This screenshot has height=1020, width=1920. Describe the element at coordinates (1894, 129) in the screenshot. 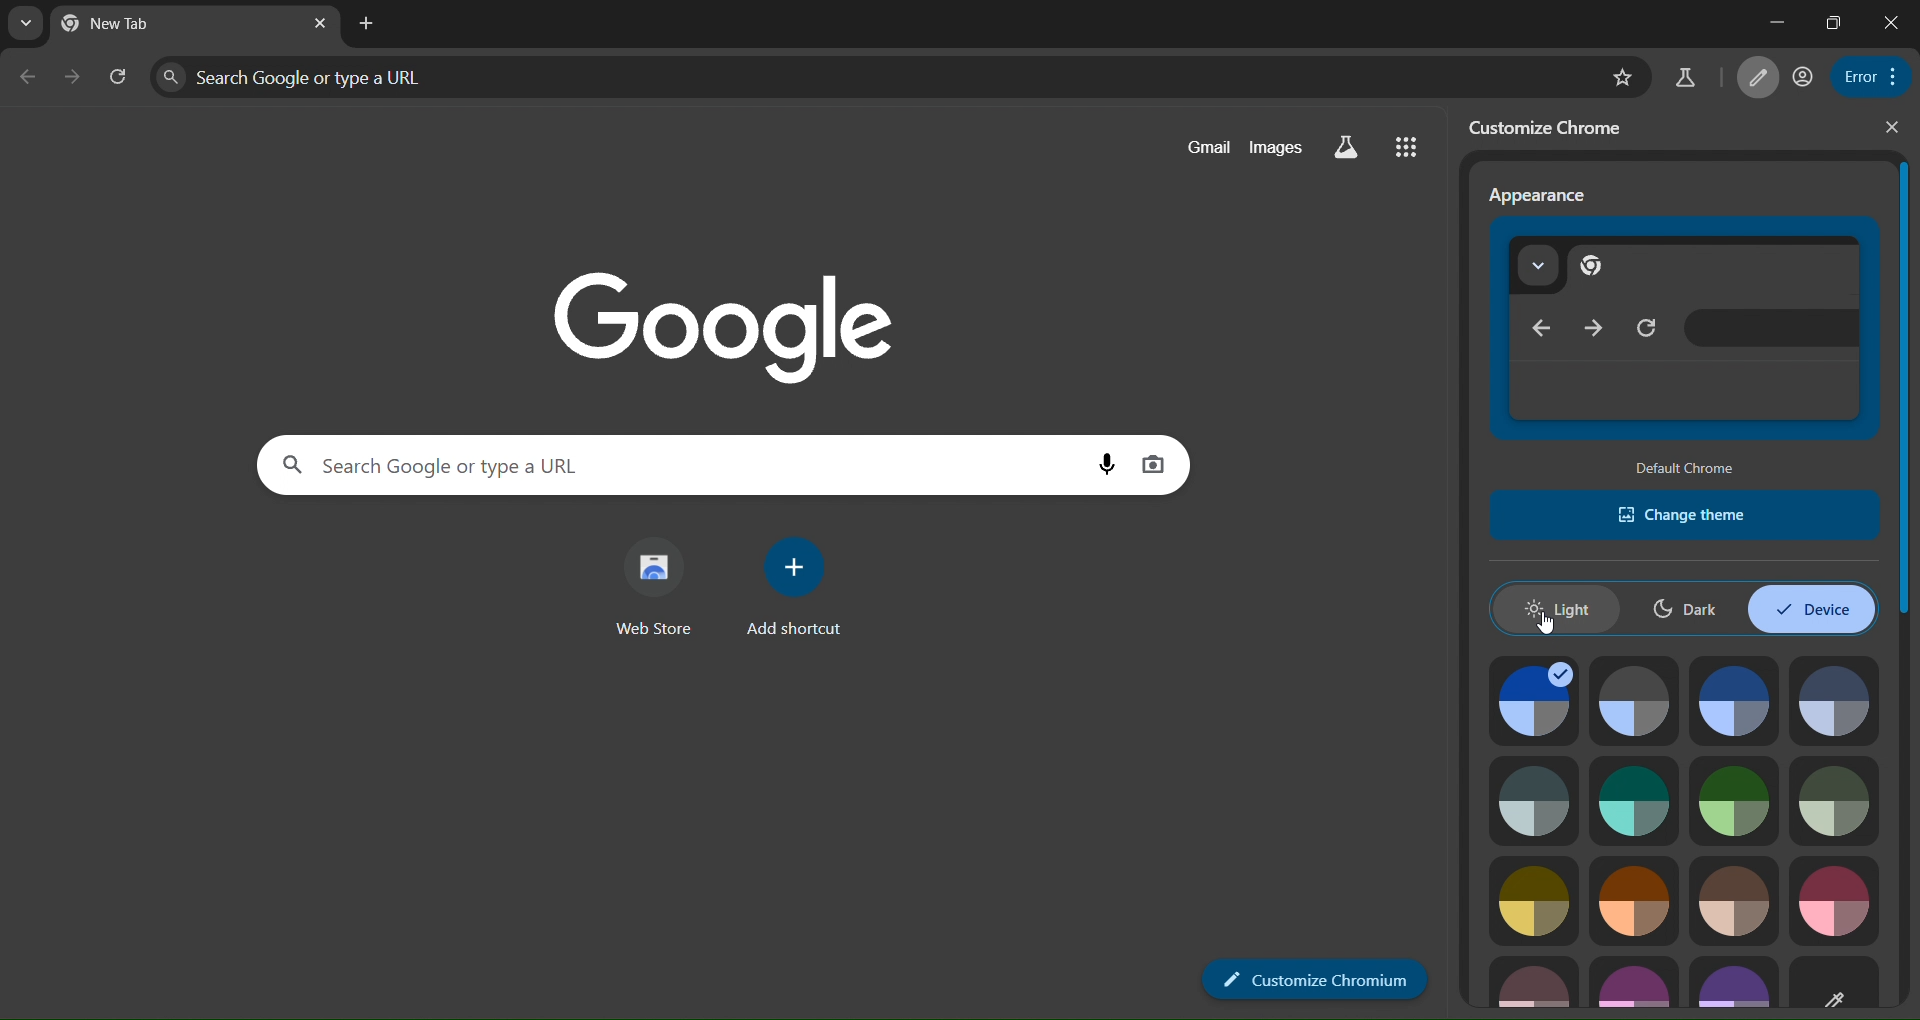

I see `close` at that location.